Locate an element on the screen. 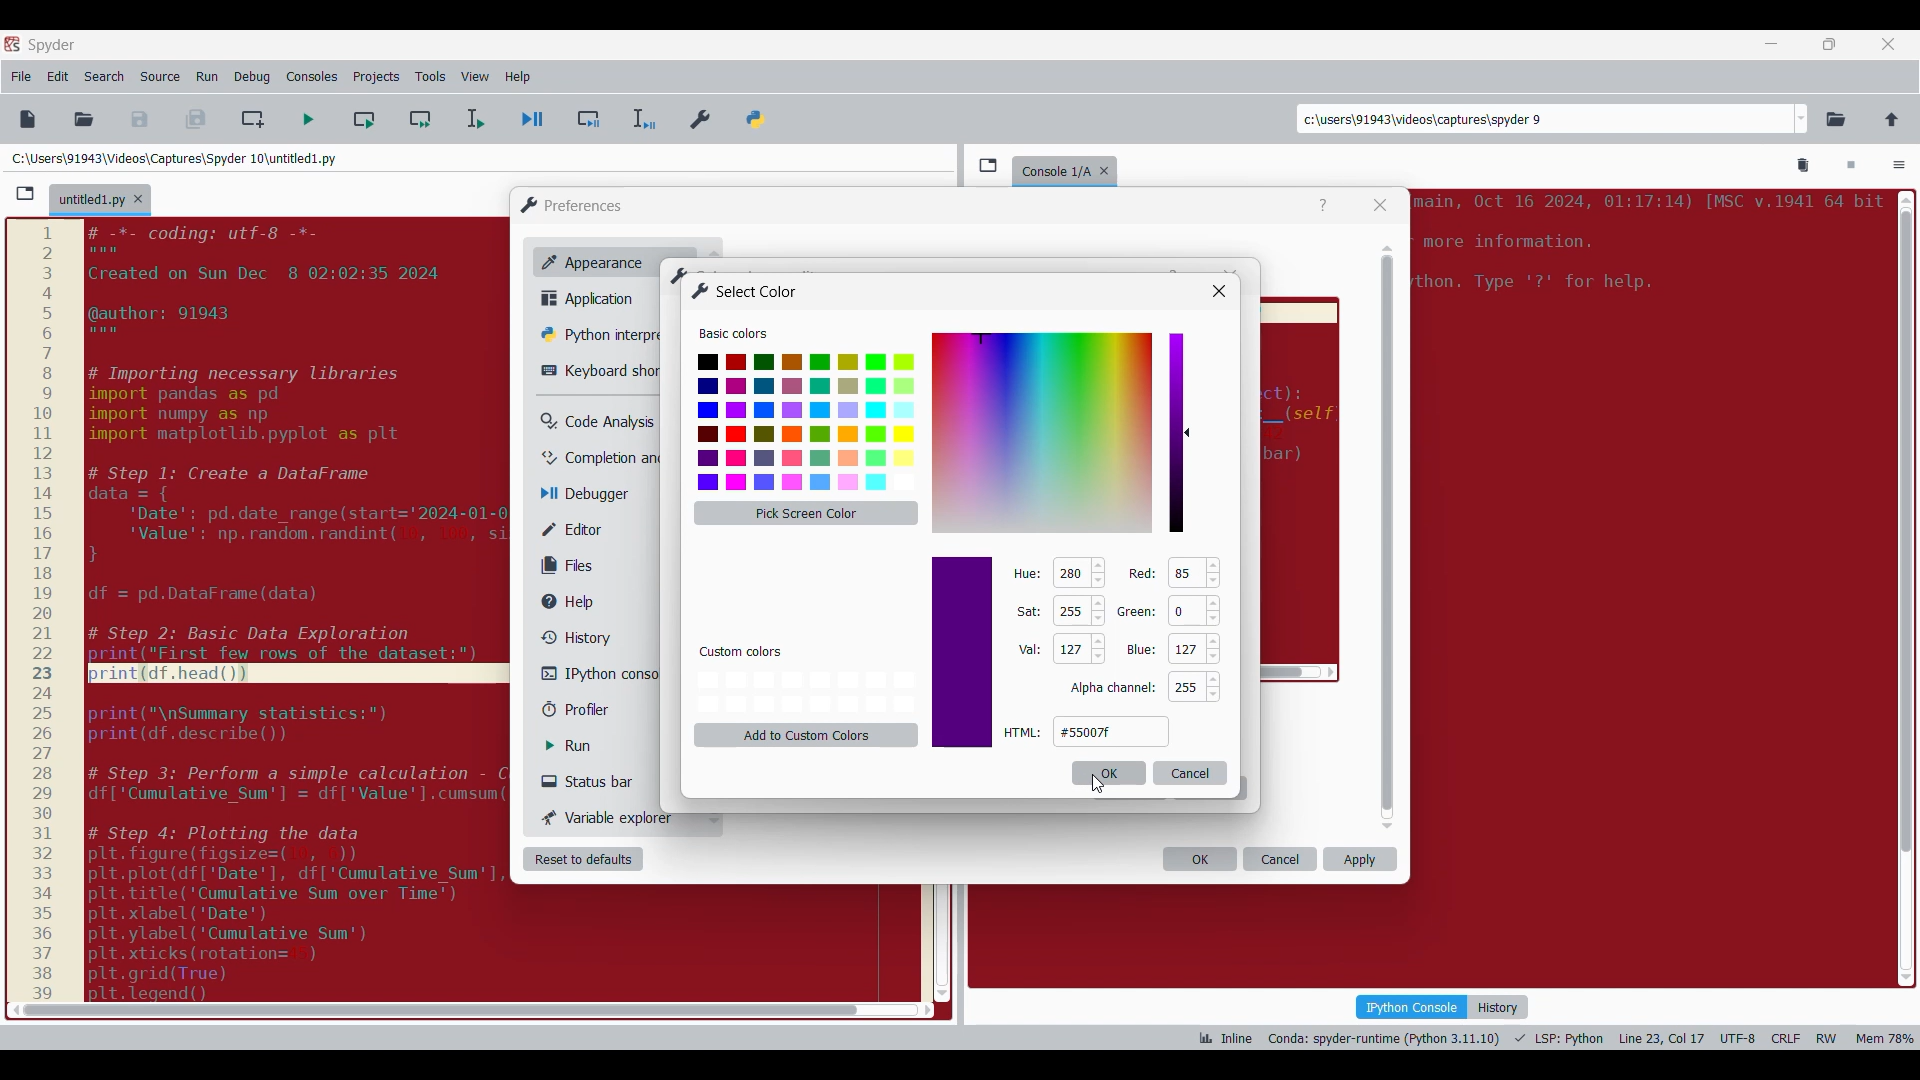 The image size is (1920, 1080).  is located at coordinates (1217, 290).